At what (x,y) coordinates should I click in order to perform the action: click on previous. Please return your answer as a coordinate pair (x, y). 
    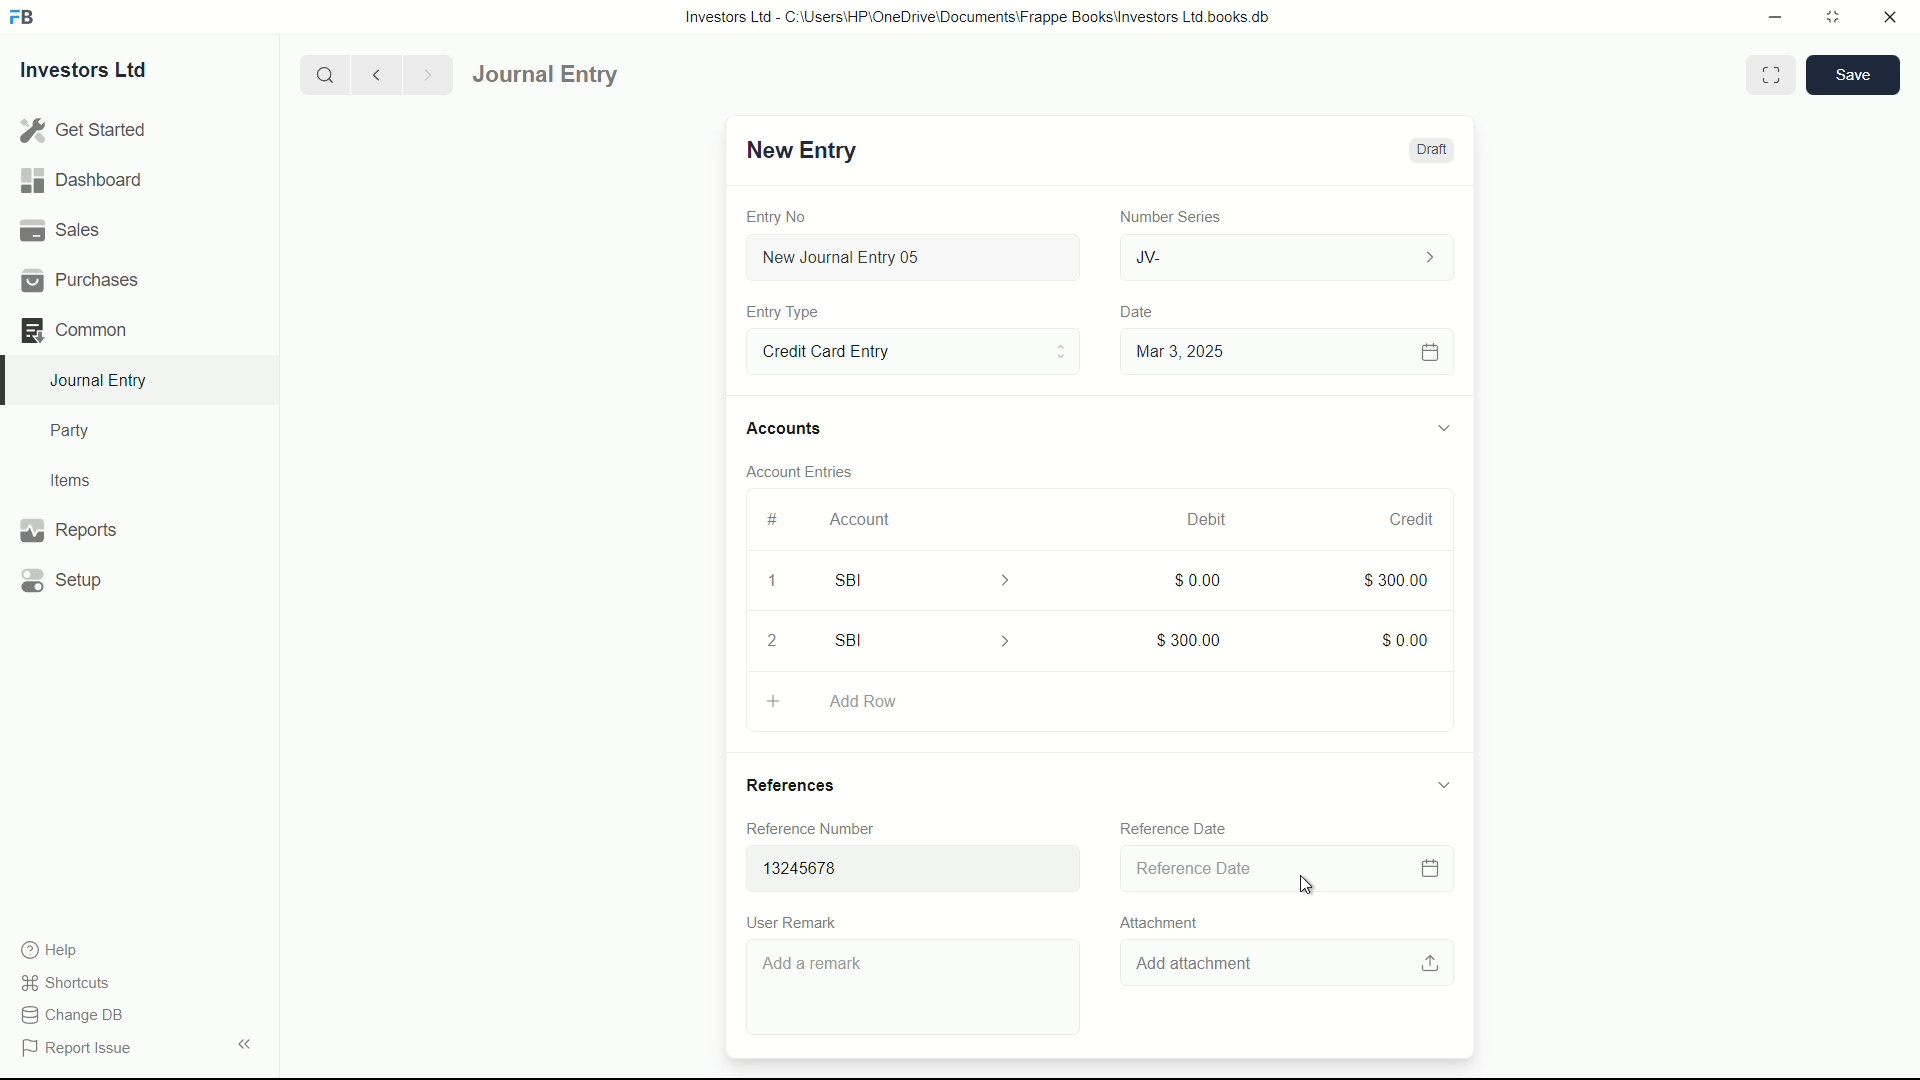
    Looking at the image, I should click on (374, 74).